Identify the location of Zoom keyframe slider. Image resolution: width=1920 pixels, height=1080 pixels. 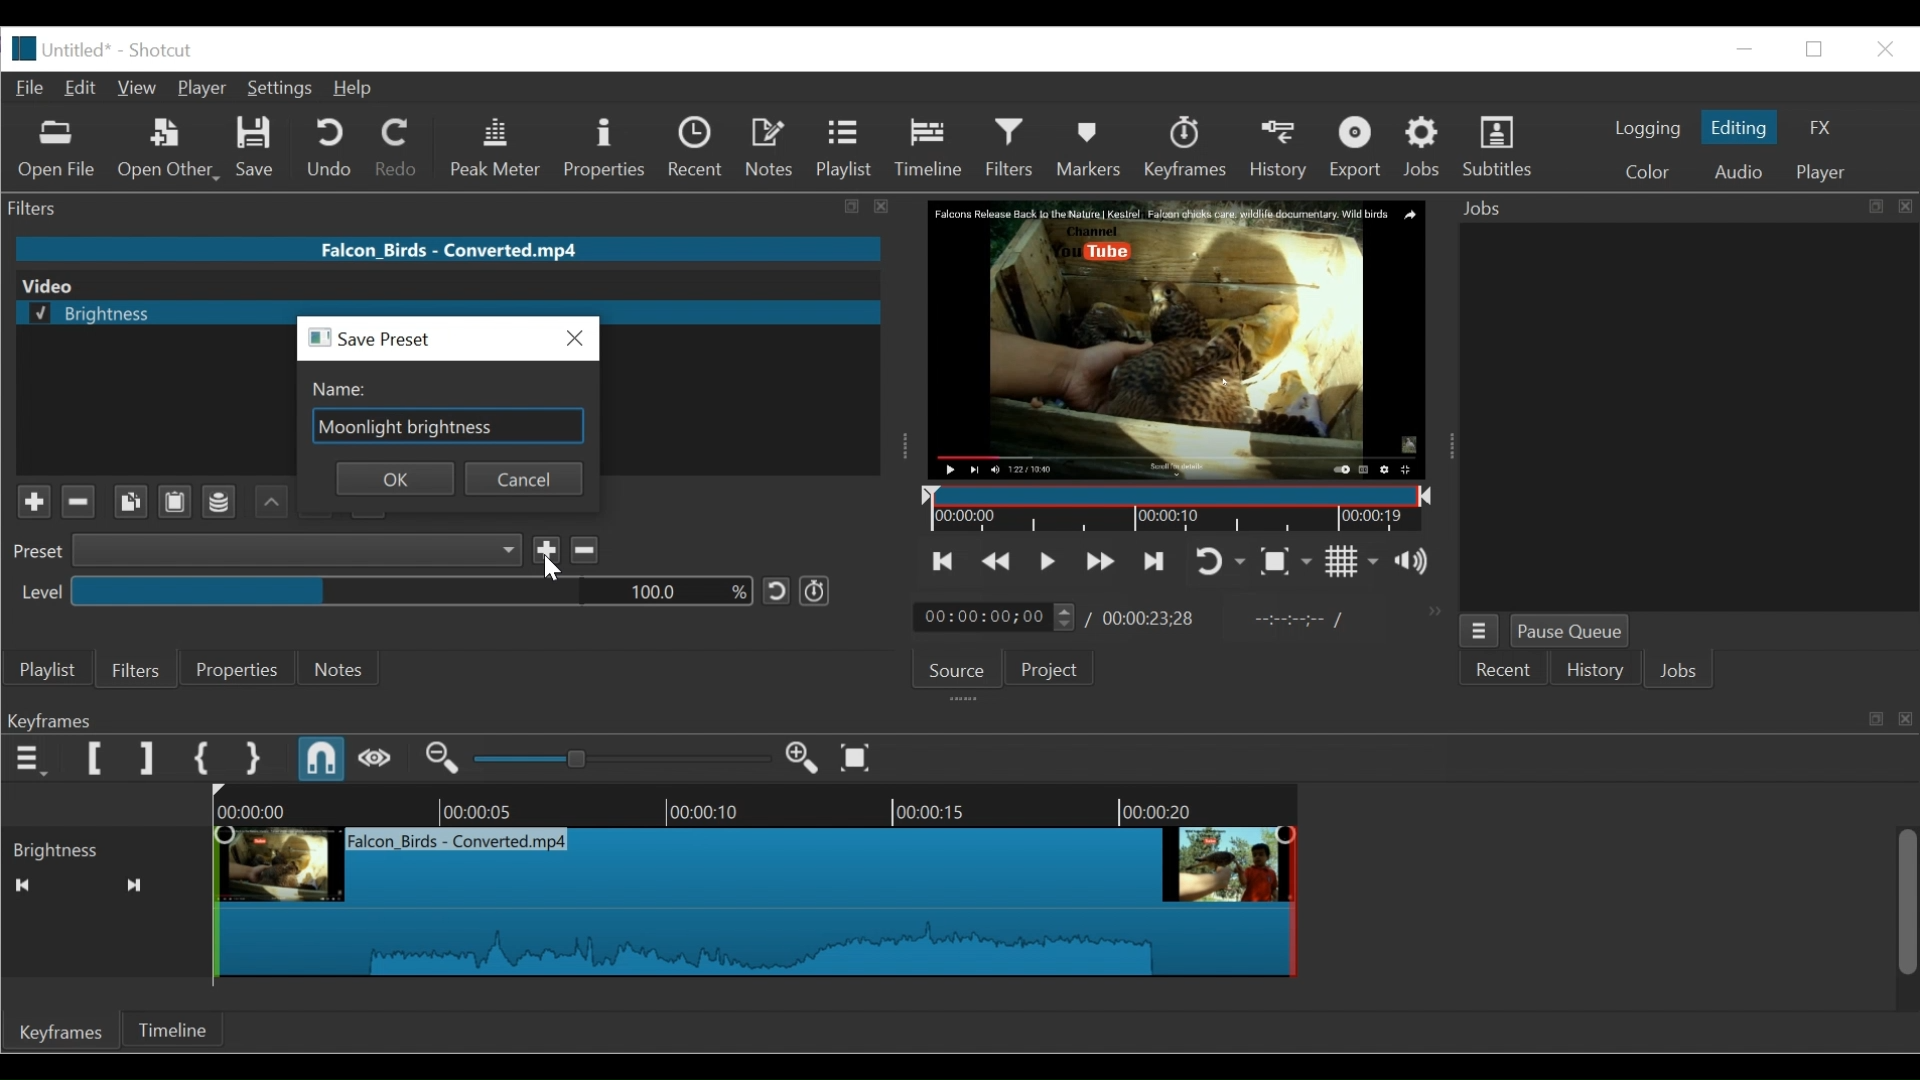
(622, 759).